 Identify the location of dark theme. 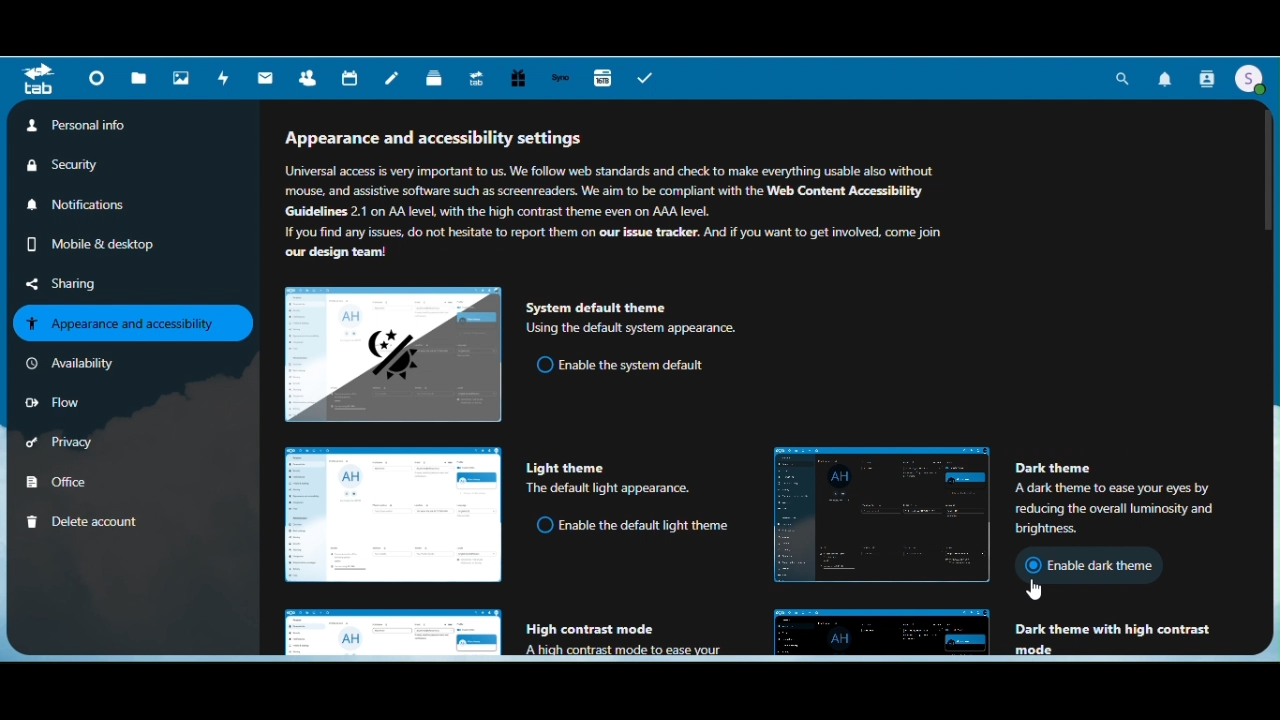
(1016, 514).